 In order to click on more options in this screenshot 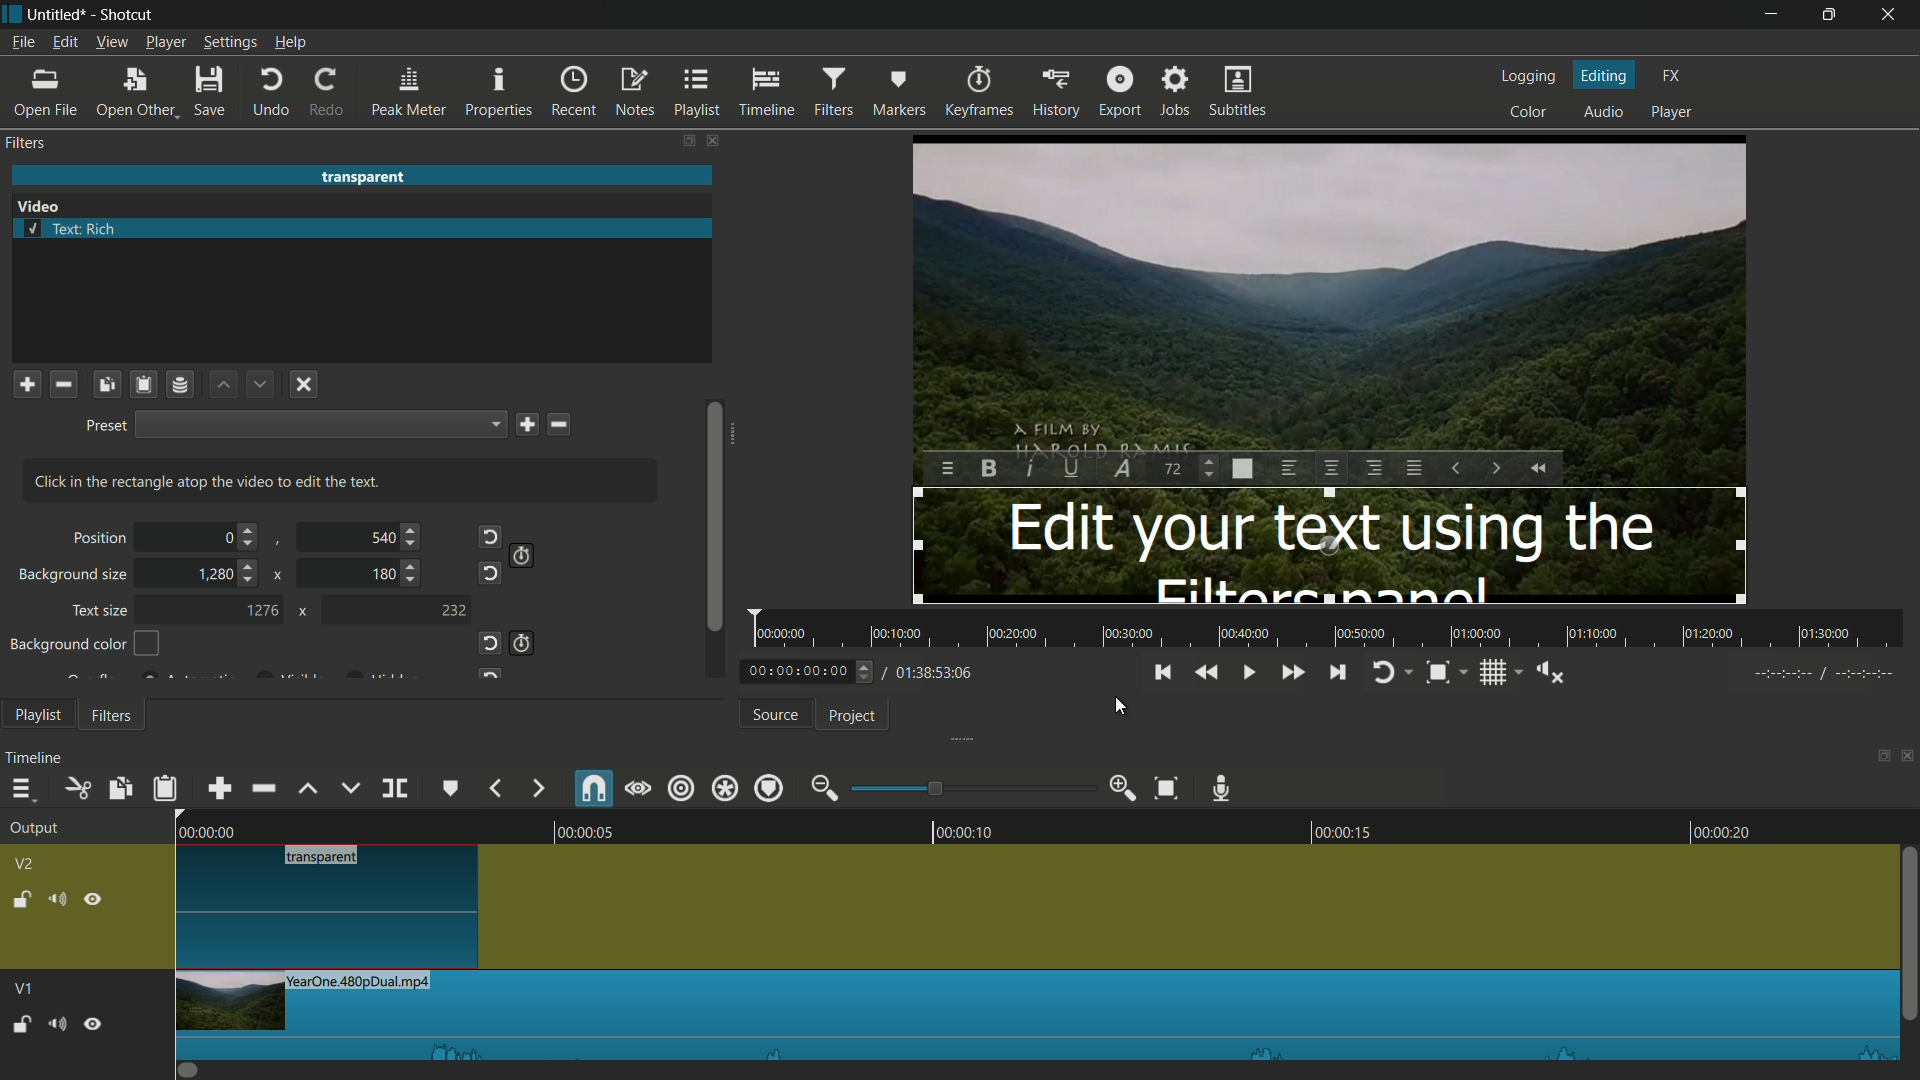, I will do `click(949, 470)`.